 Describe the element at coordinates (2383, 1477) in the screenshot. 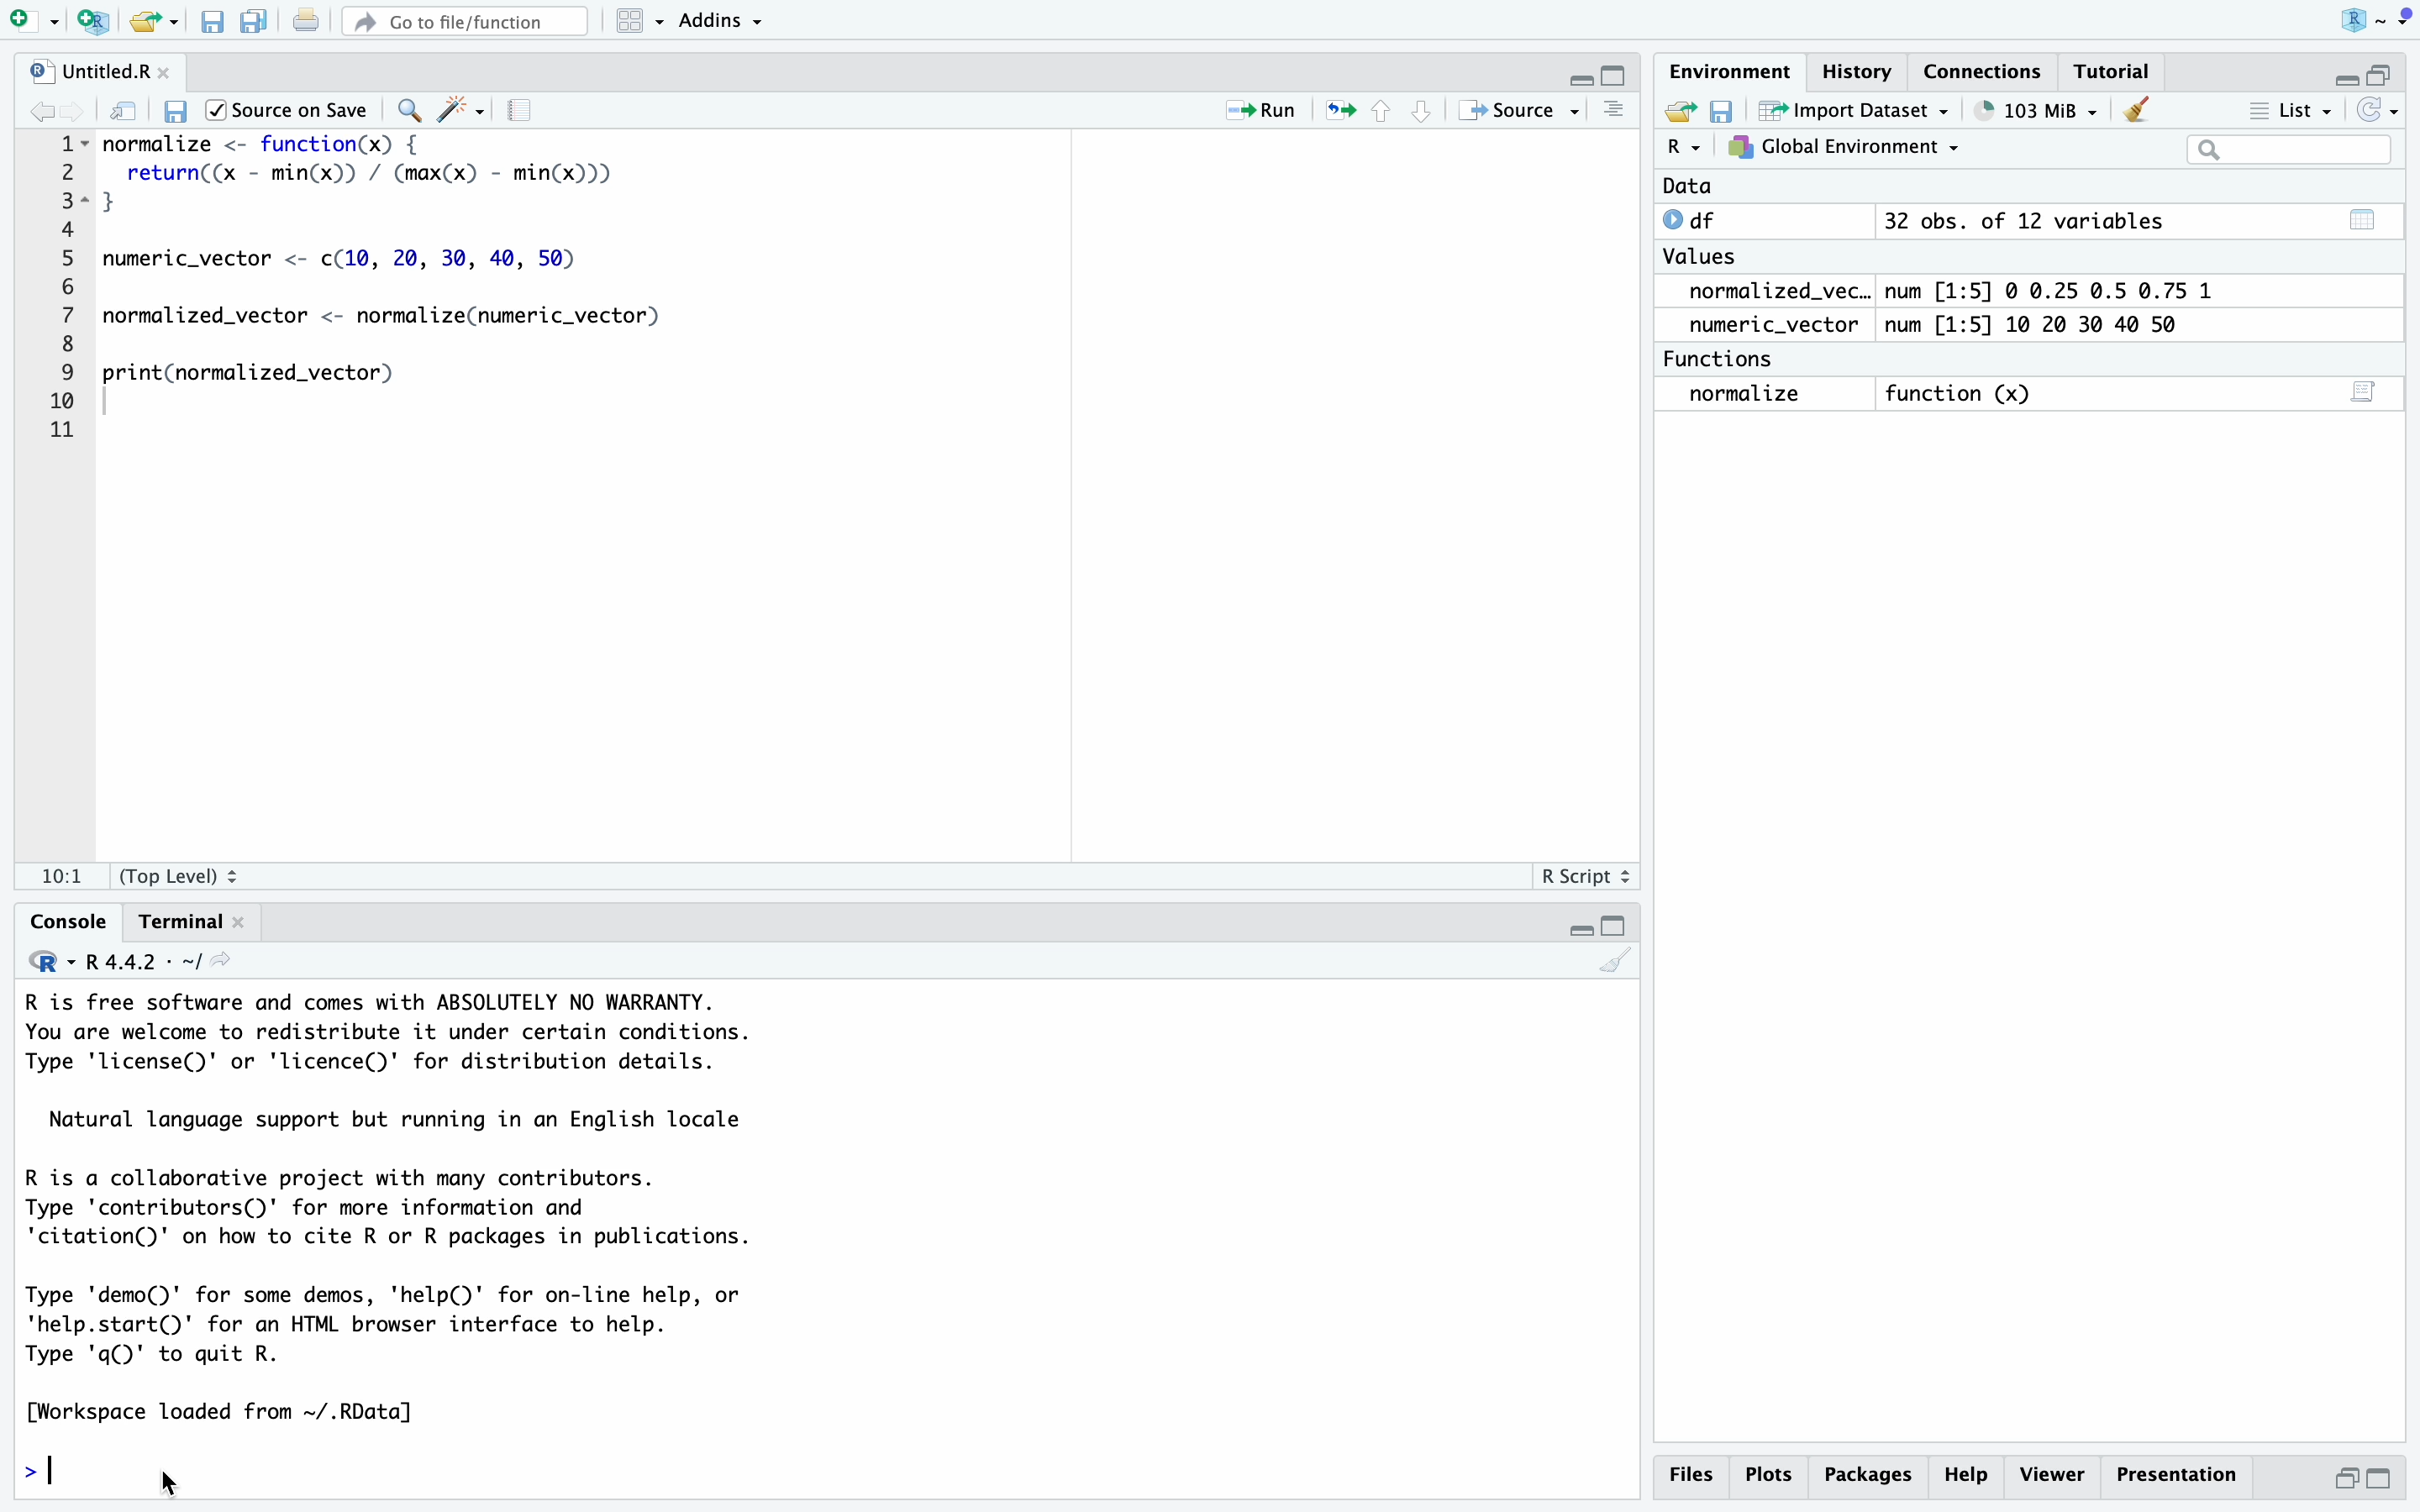

I see `Maximize` at that location.